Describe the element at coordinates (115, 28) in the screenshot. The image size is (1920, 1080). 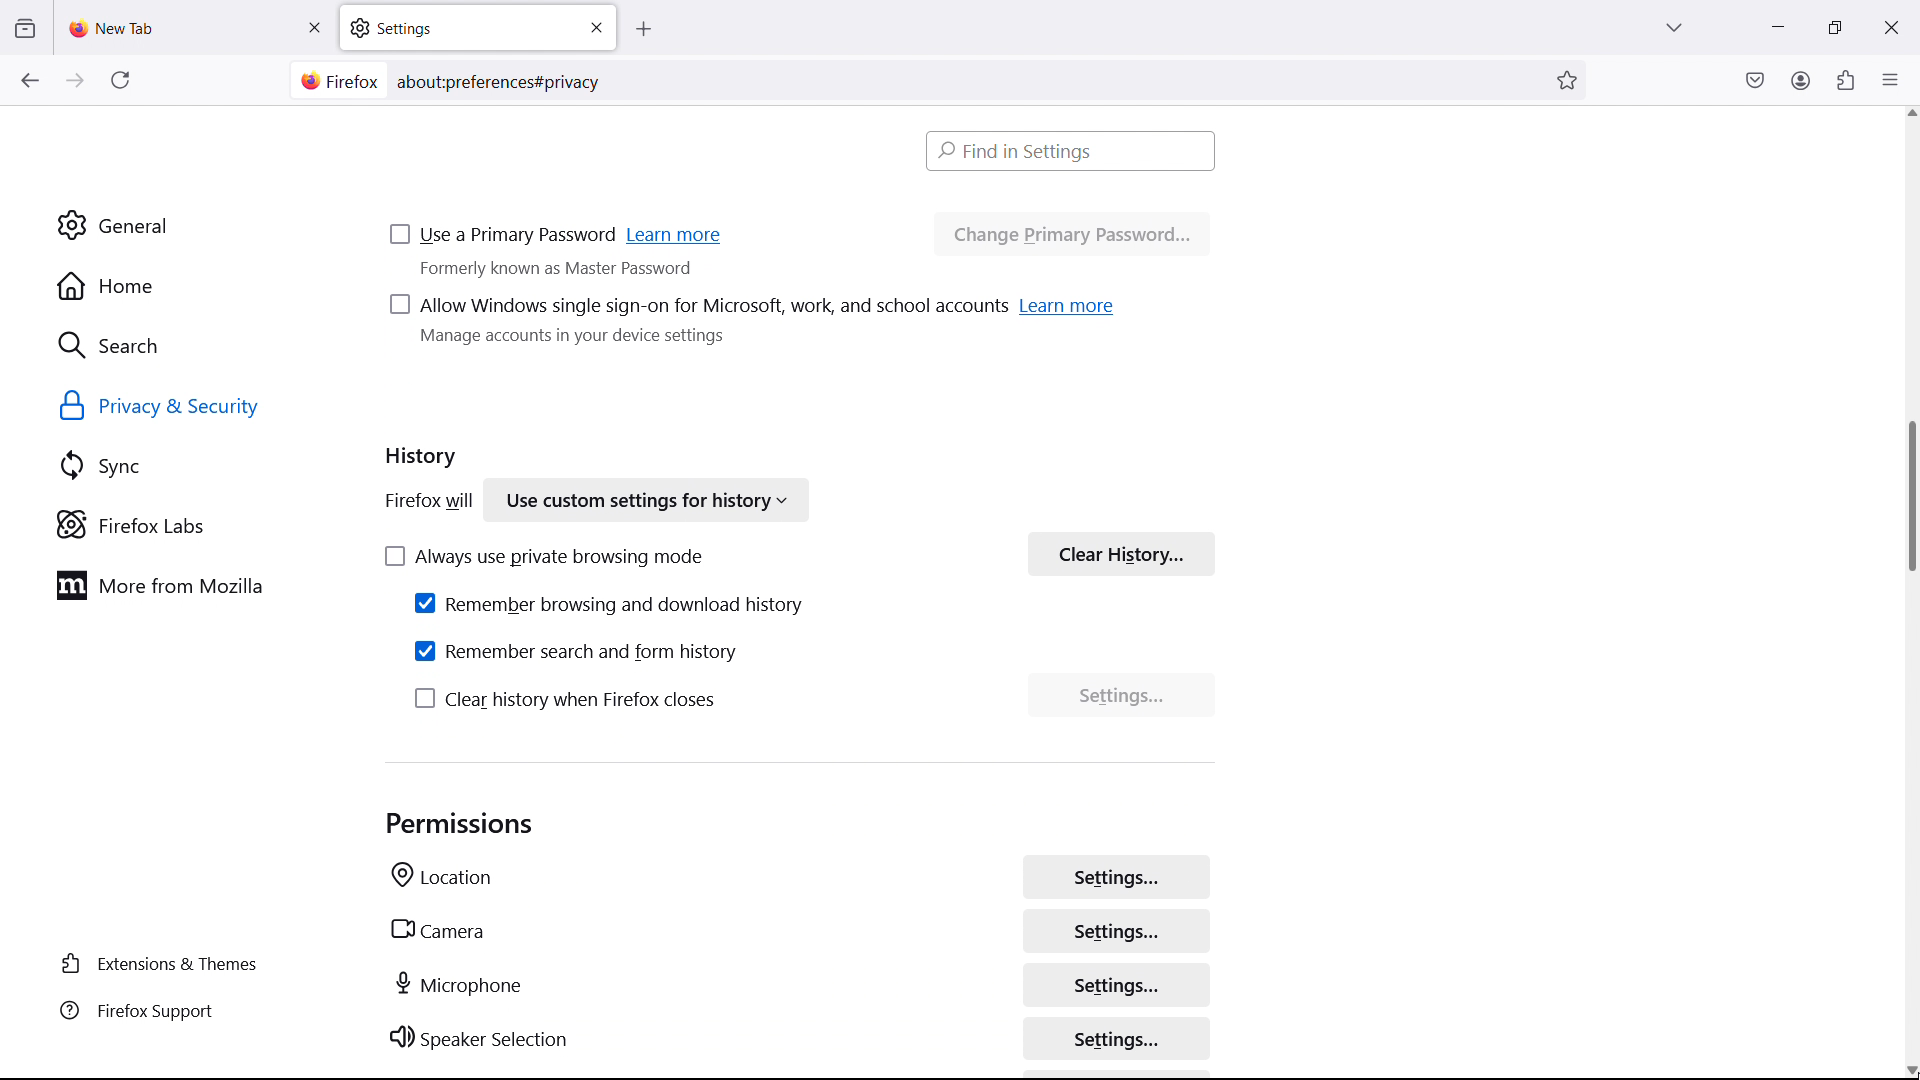
I see `new tab` at that location.